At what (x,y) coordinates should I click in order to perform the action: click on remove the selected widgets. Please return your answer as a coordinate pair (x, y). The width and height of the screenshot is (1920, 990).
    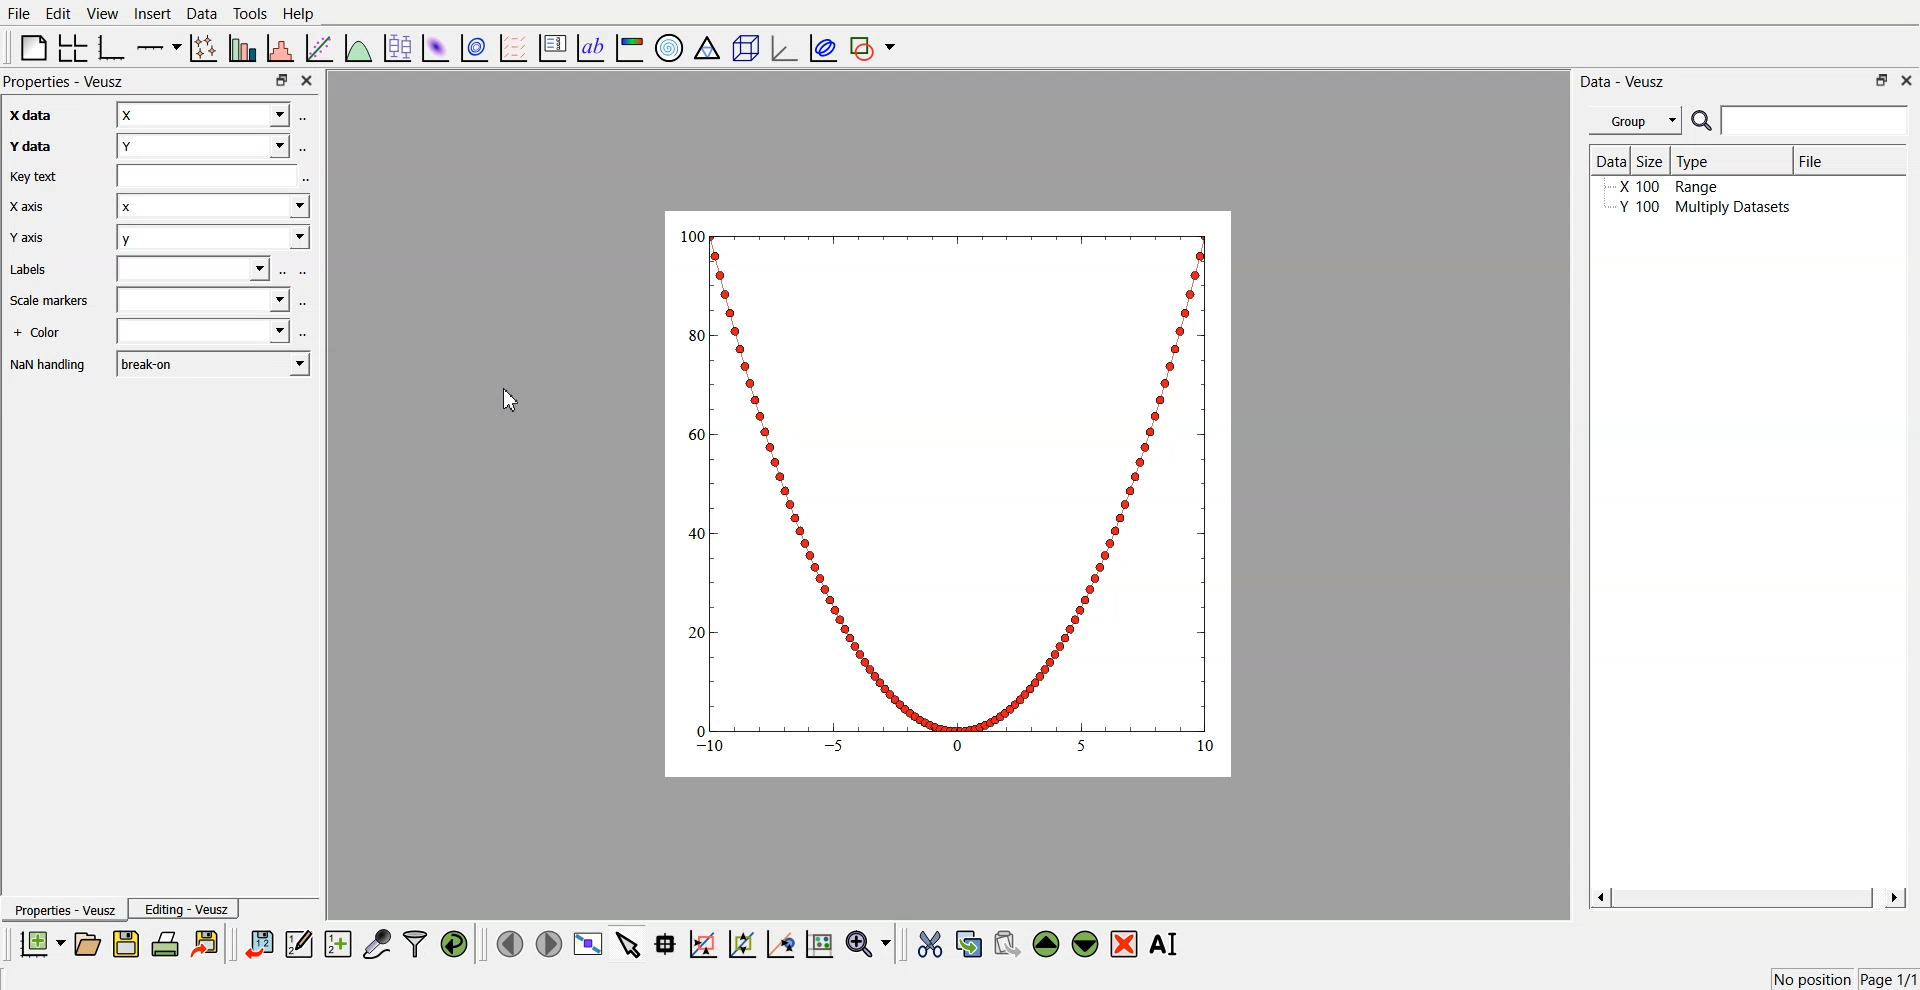
    Looking at the image, I should click on (1126, 944).